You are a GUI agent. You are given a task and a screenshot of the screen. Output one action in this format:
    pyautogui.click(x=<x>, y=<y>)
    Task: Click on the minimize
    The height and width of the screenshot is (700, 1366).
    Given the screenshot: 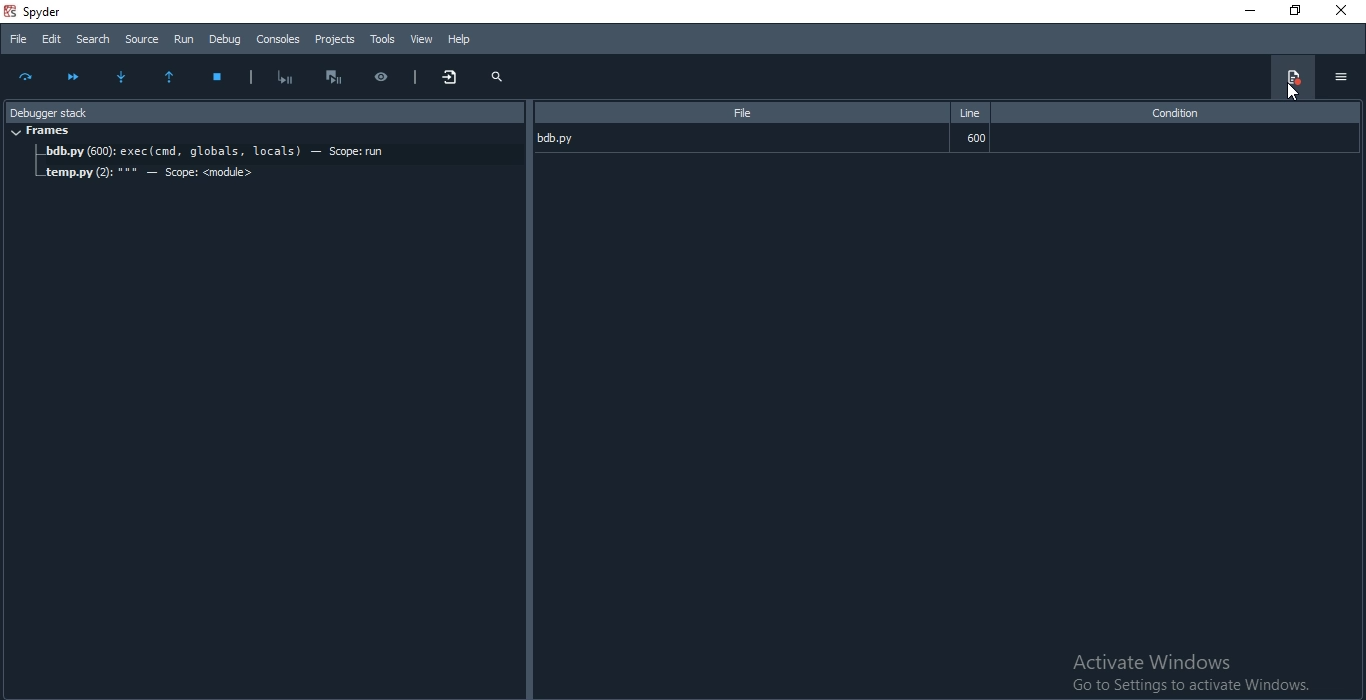 What is the action you would take?
    pyautogui.click(x=1248, y=12)
    